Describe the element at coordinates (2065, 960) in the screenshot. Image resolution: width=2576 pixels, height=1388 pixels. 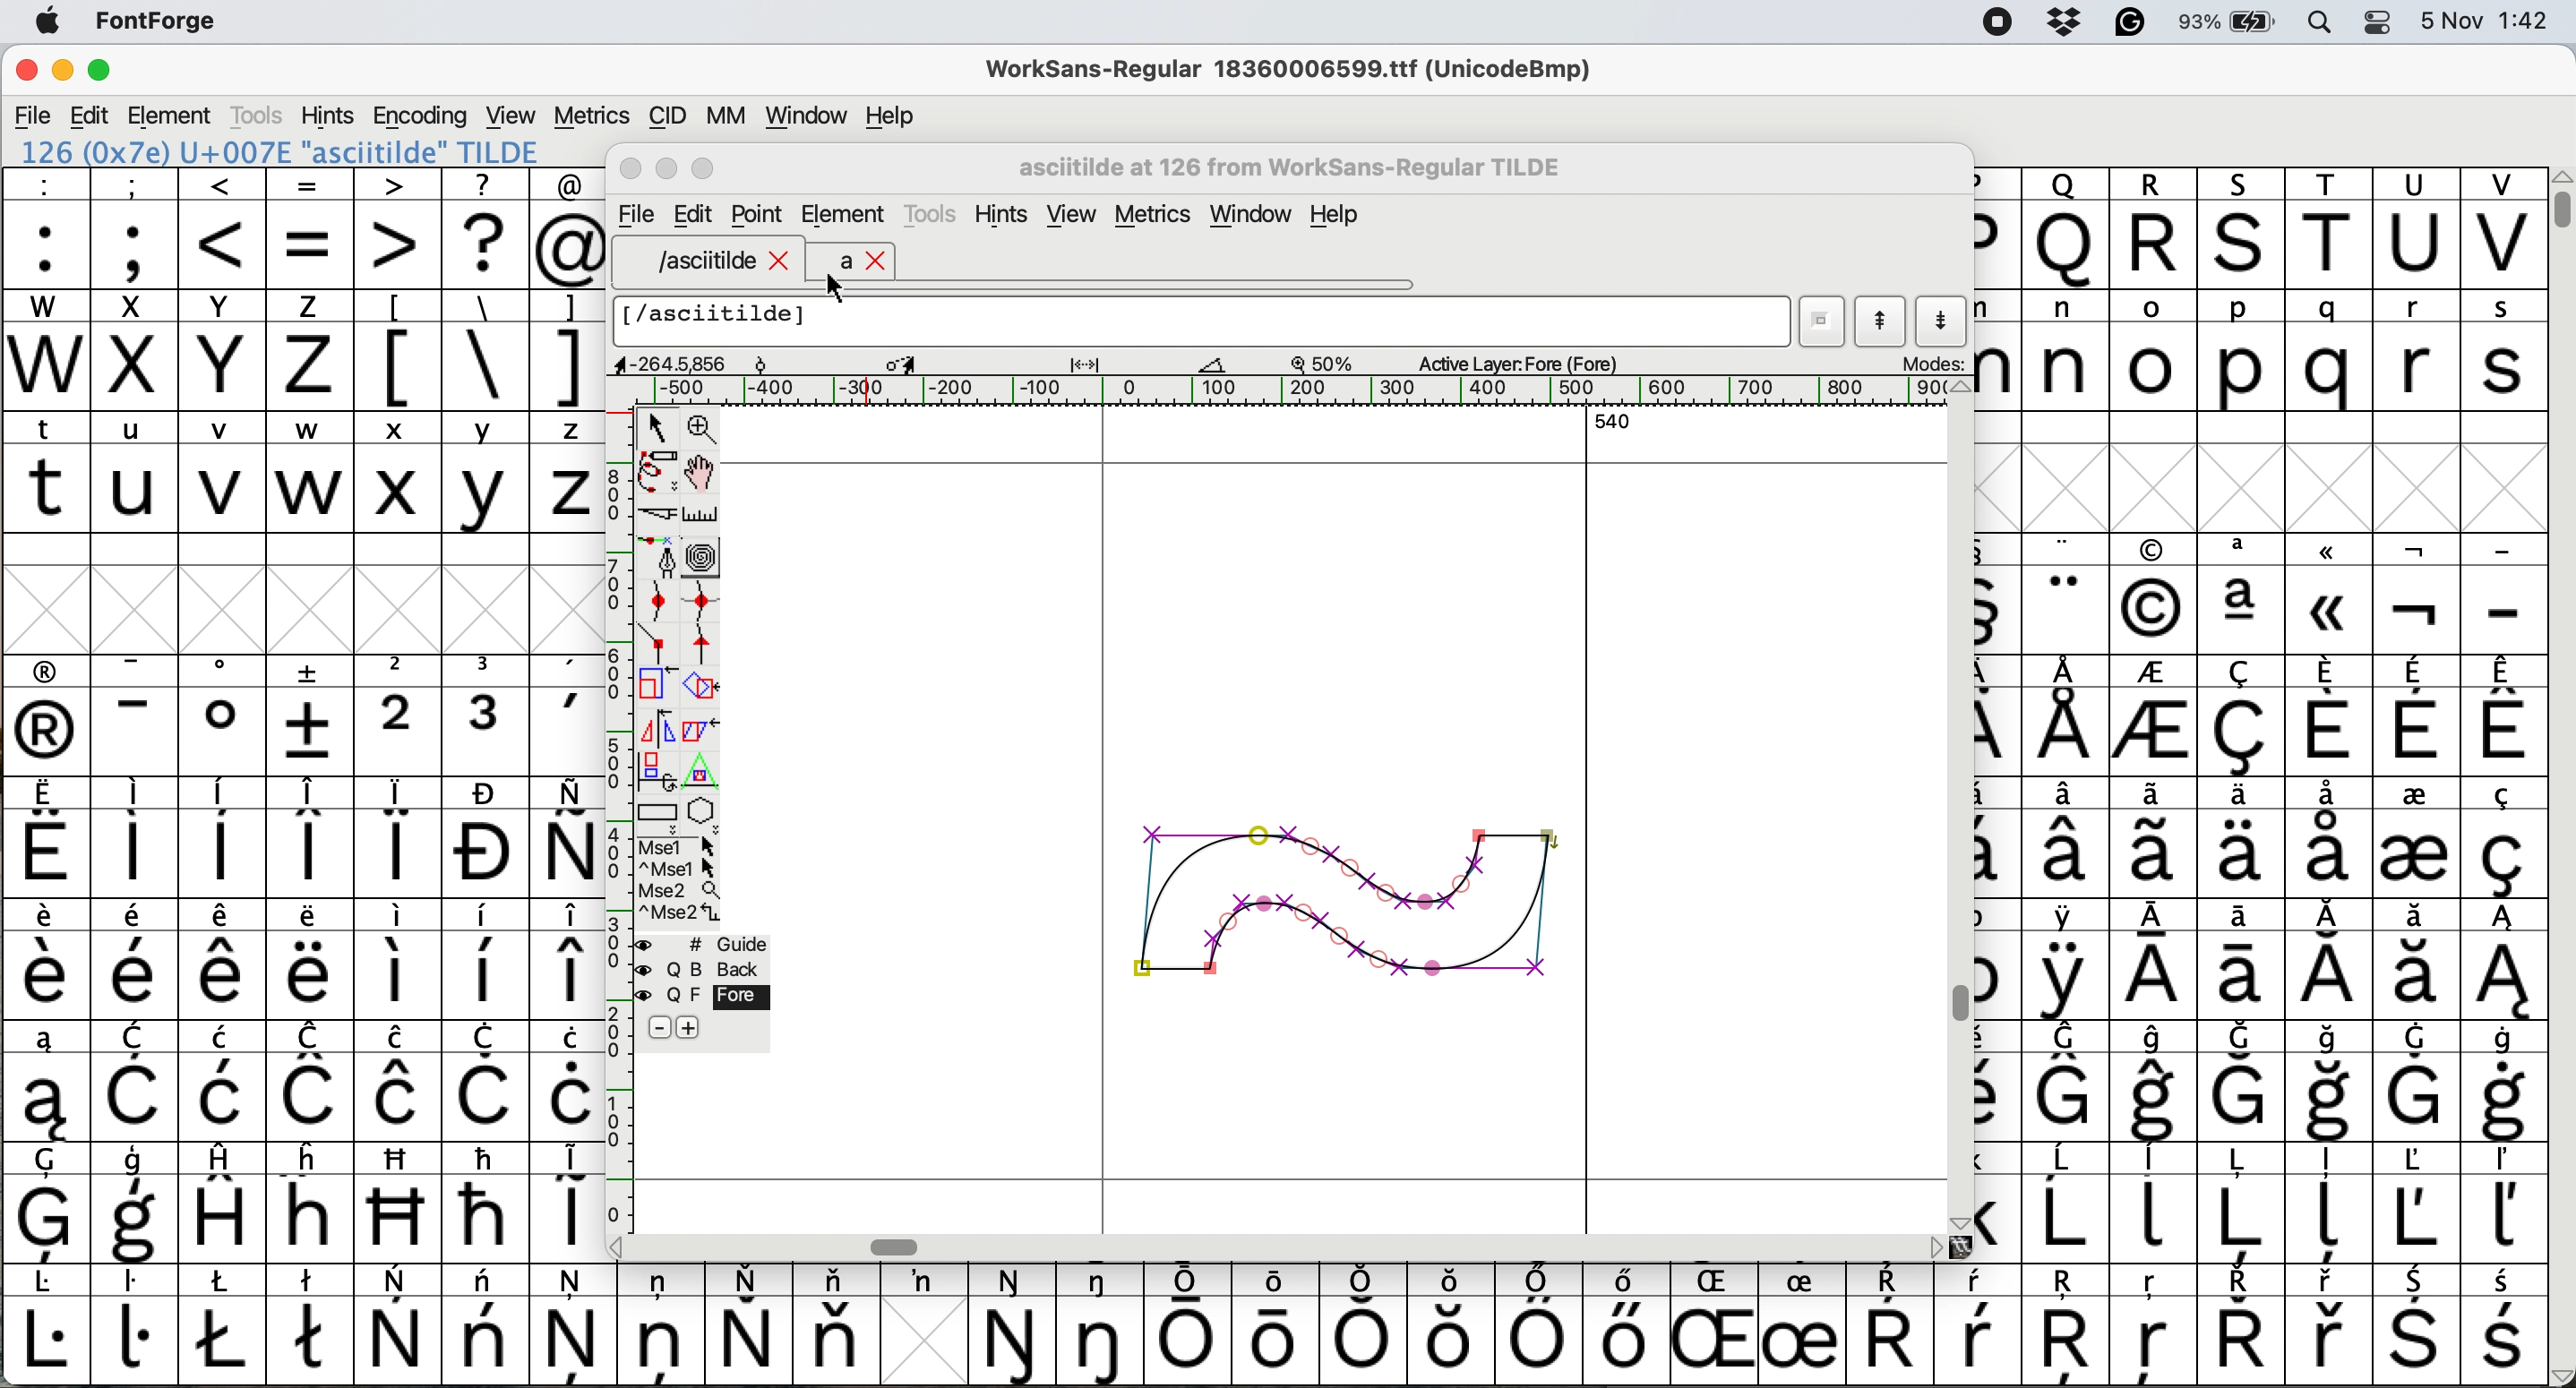
I see `symbol` at that location.